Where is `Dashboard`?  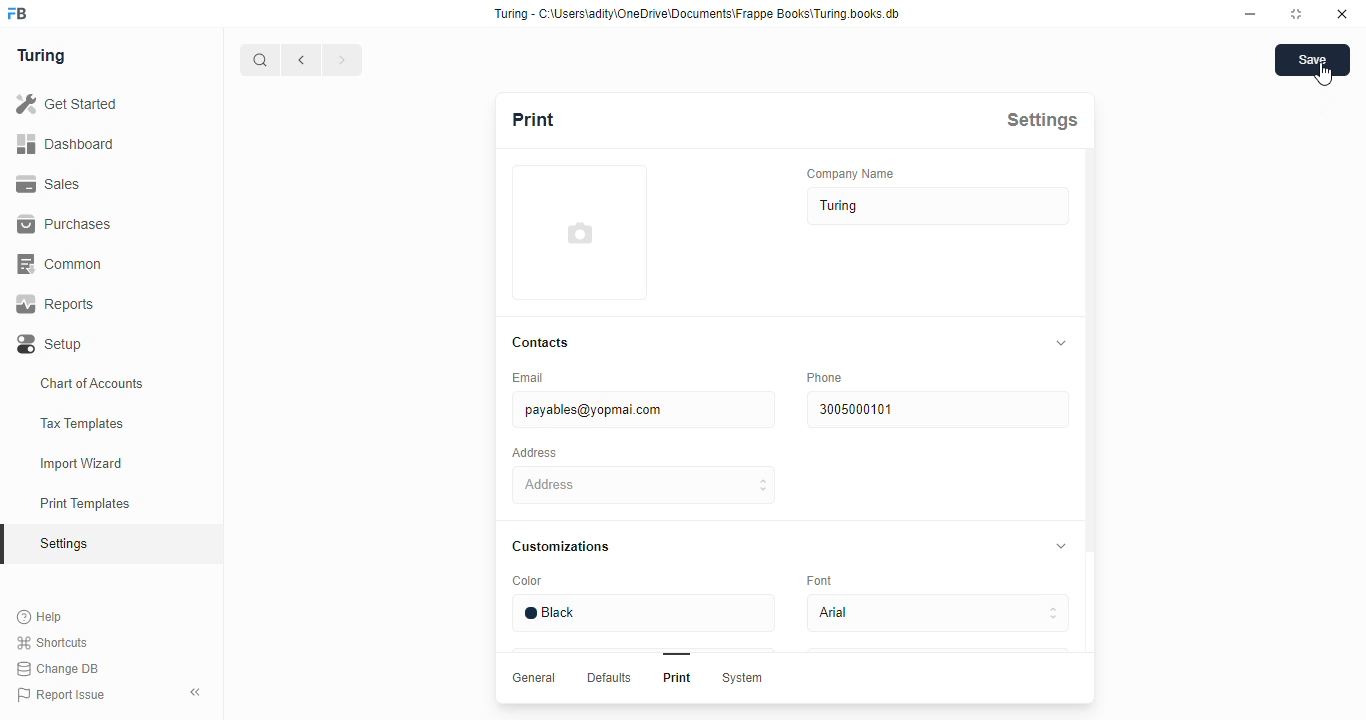
Dashboard is located at coordinates (104, 144).